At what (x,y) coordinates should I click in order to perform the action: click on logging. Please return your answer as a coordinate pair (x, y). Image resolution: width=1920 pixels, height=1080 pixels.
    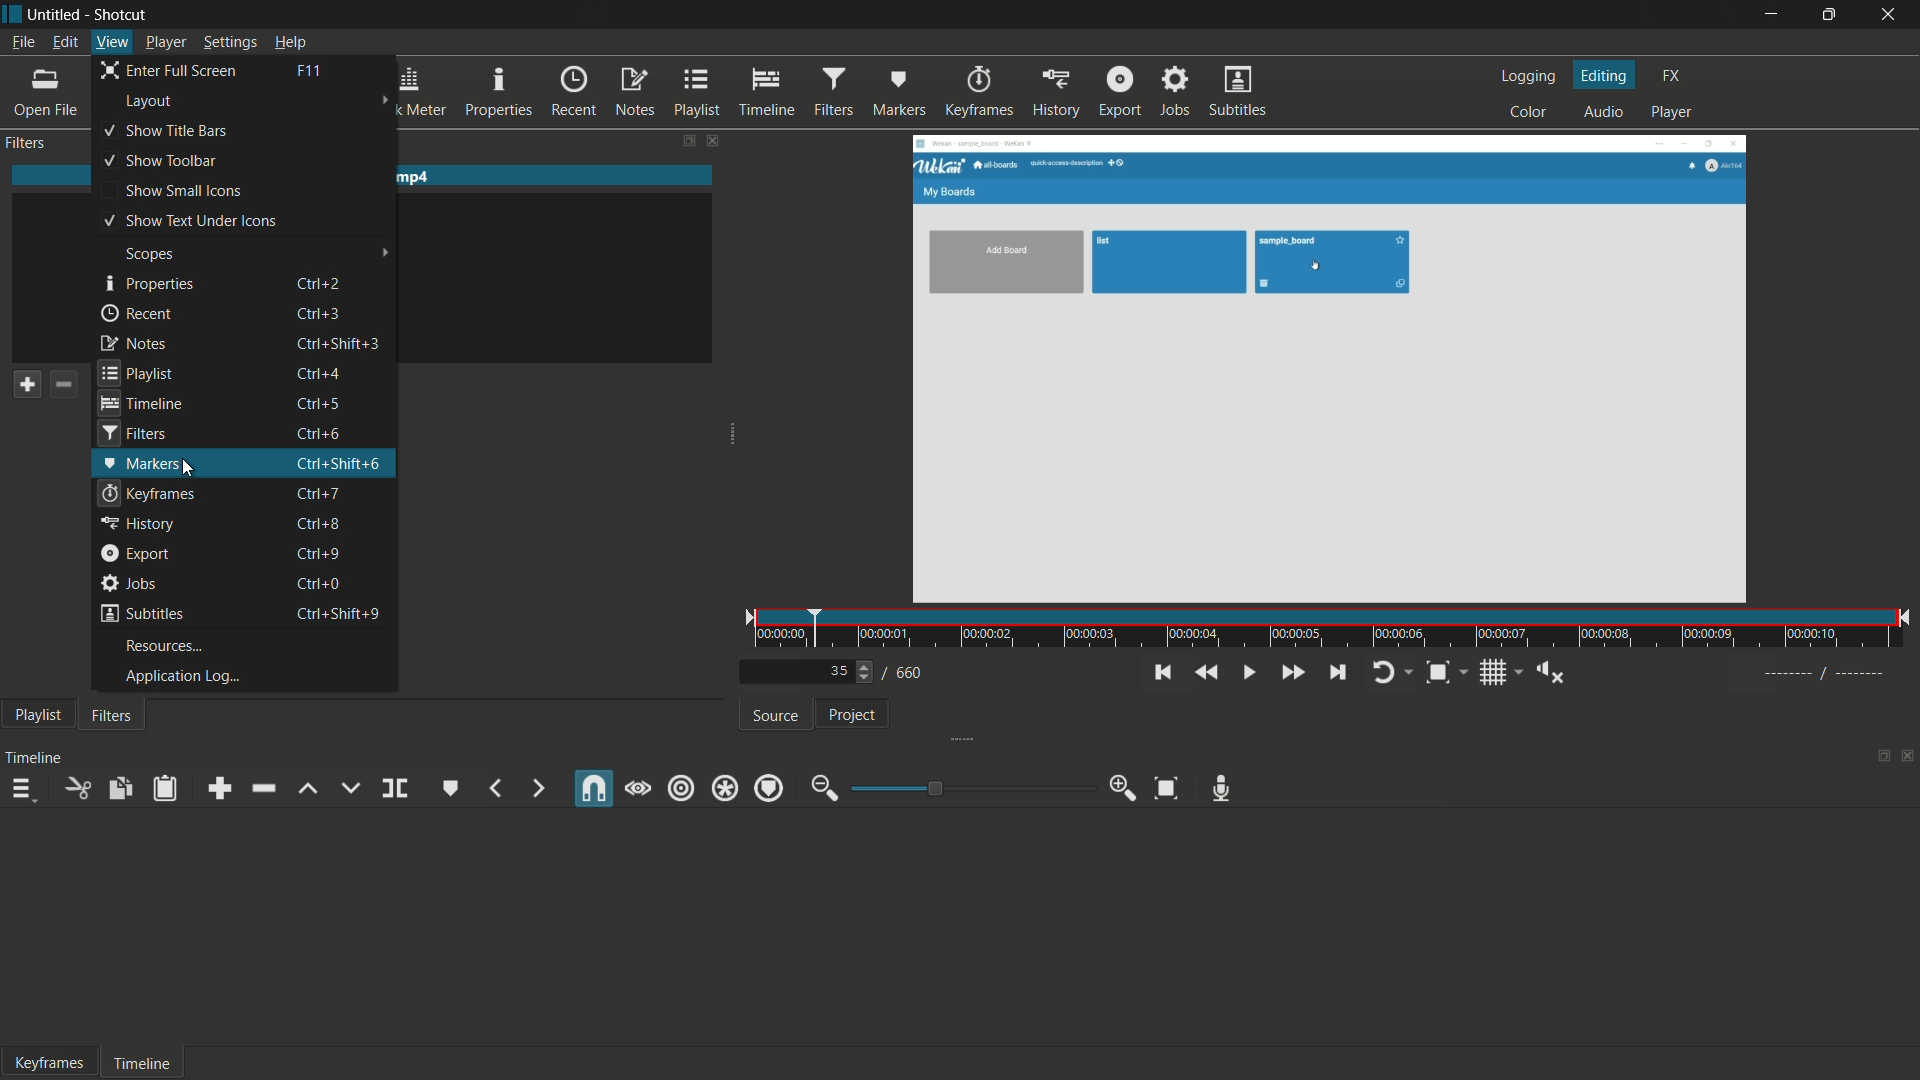
    Looking at the image, I should click on (1528, 78).